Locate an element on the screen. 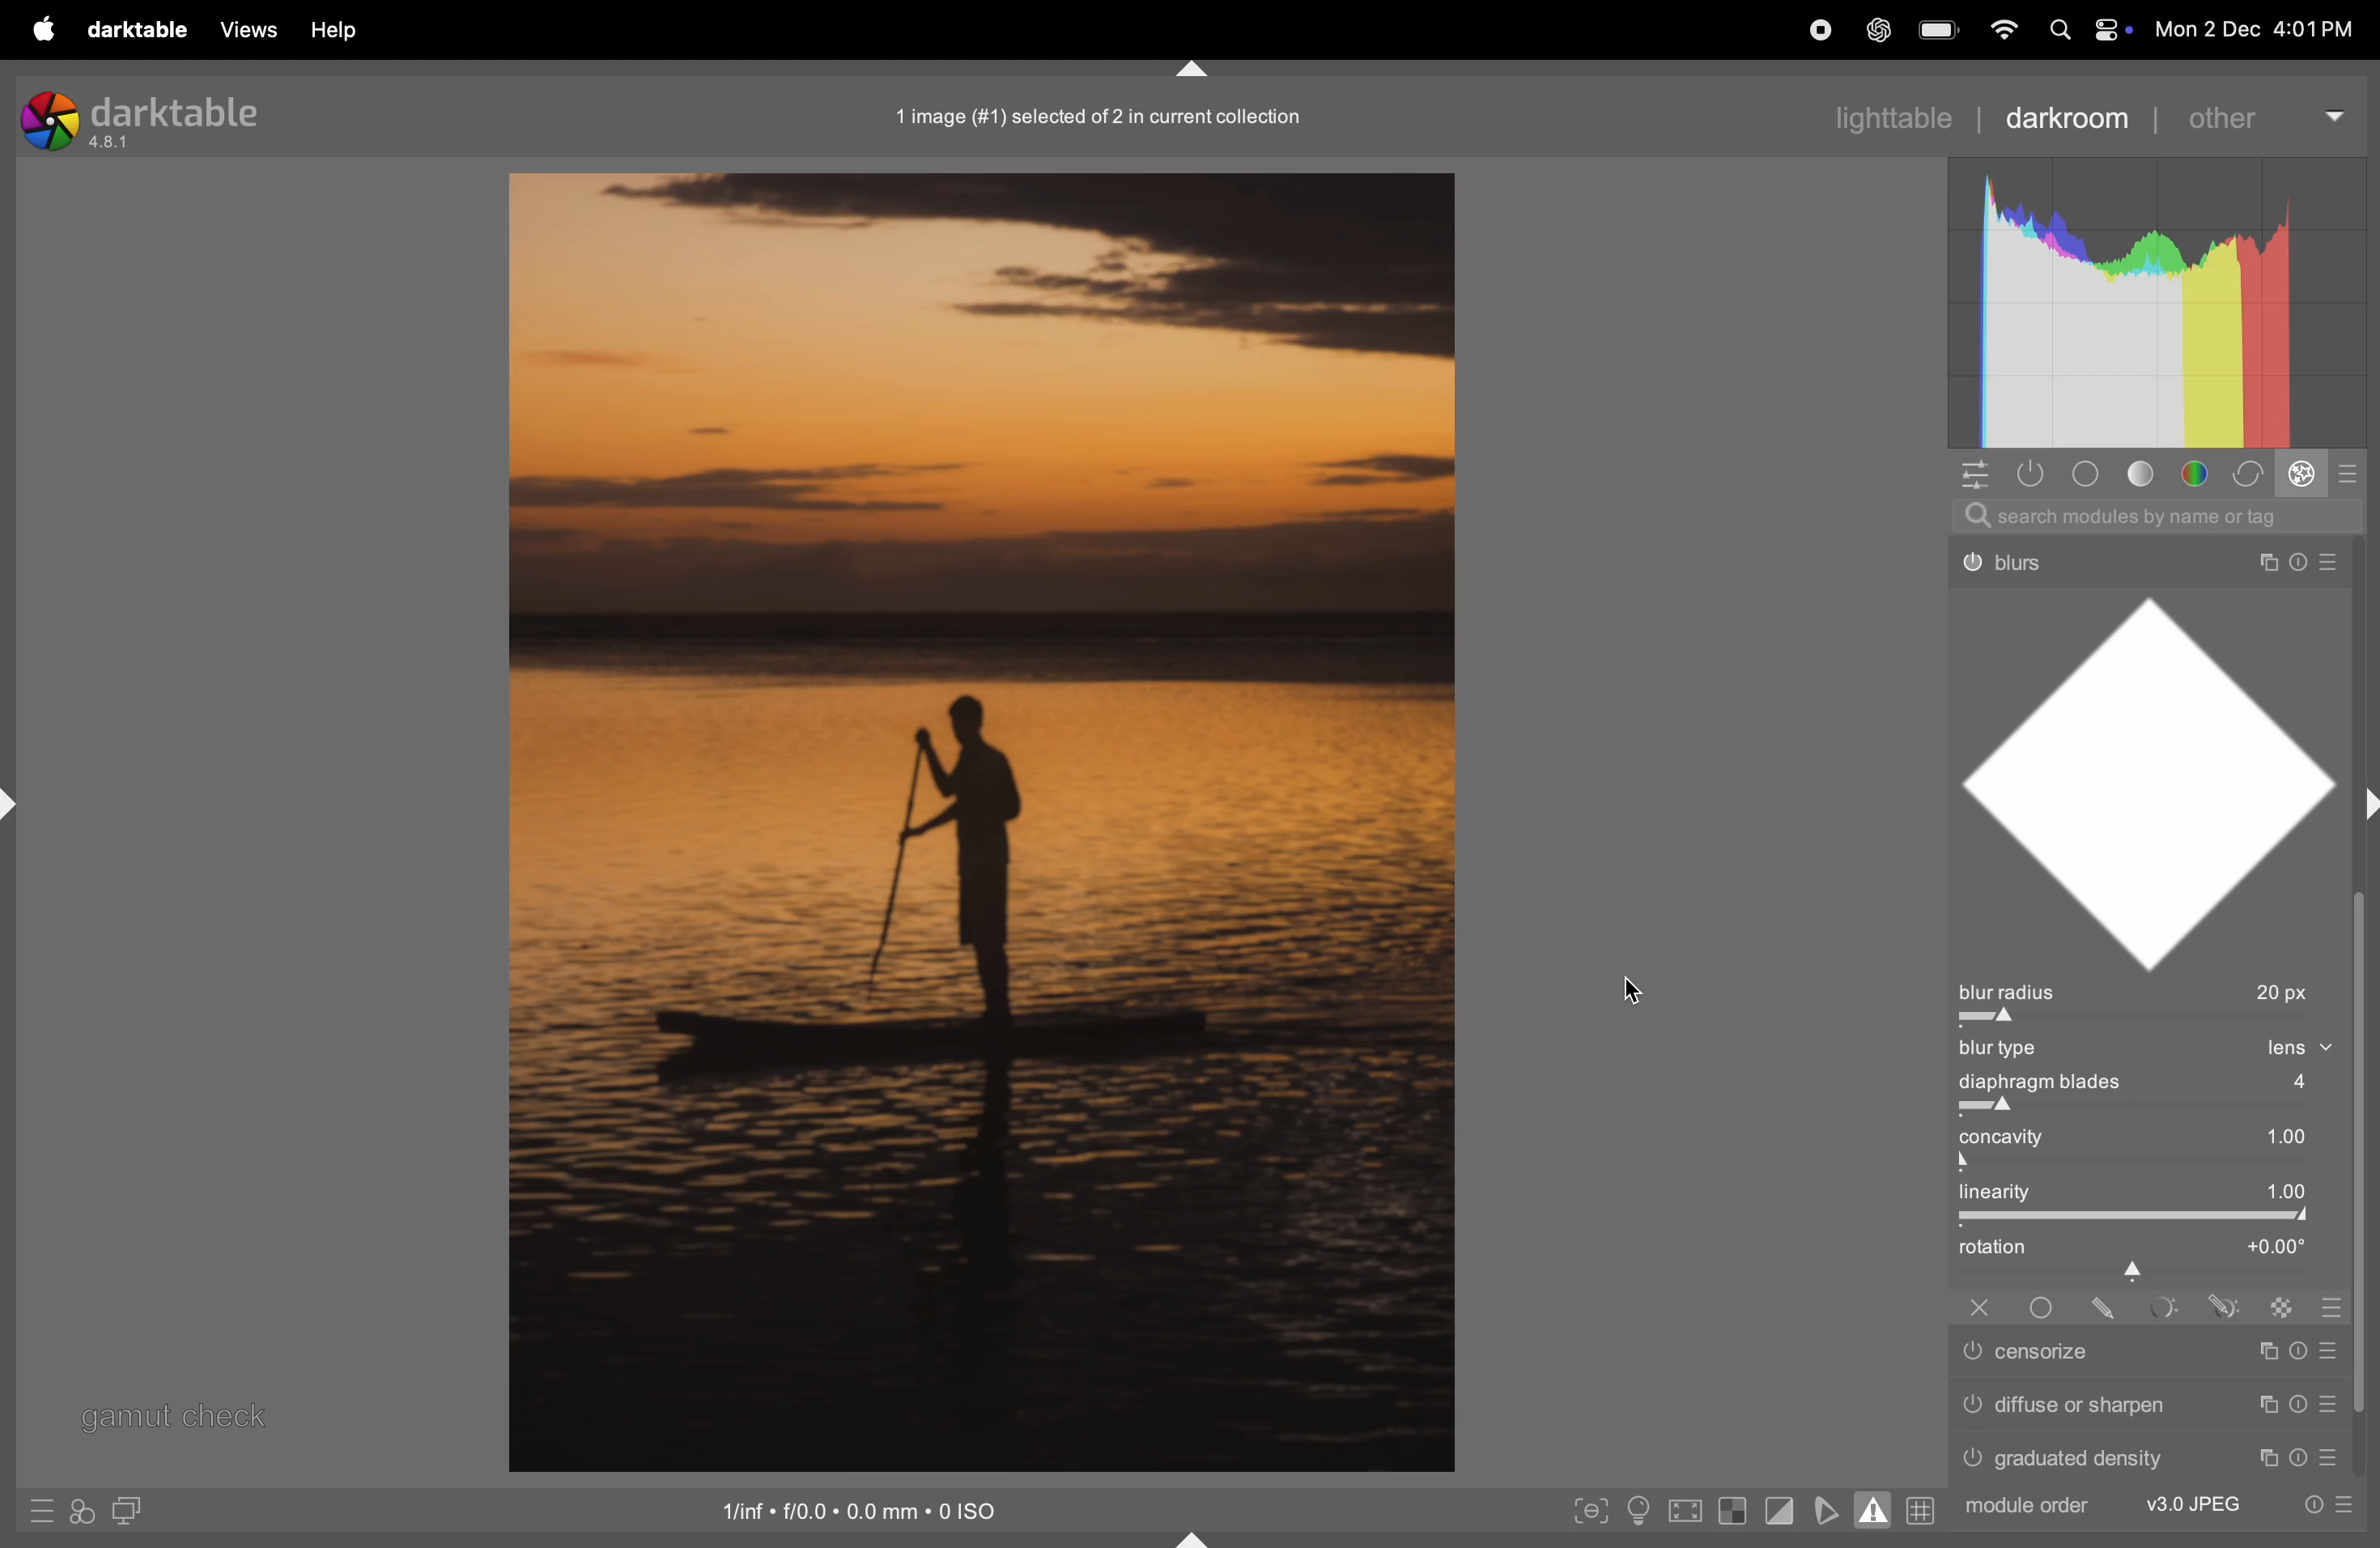  image is located at coordinates (975, 823).